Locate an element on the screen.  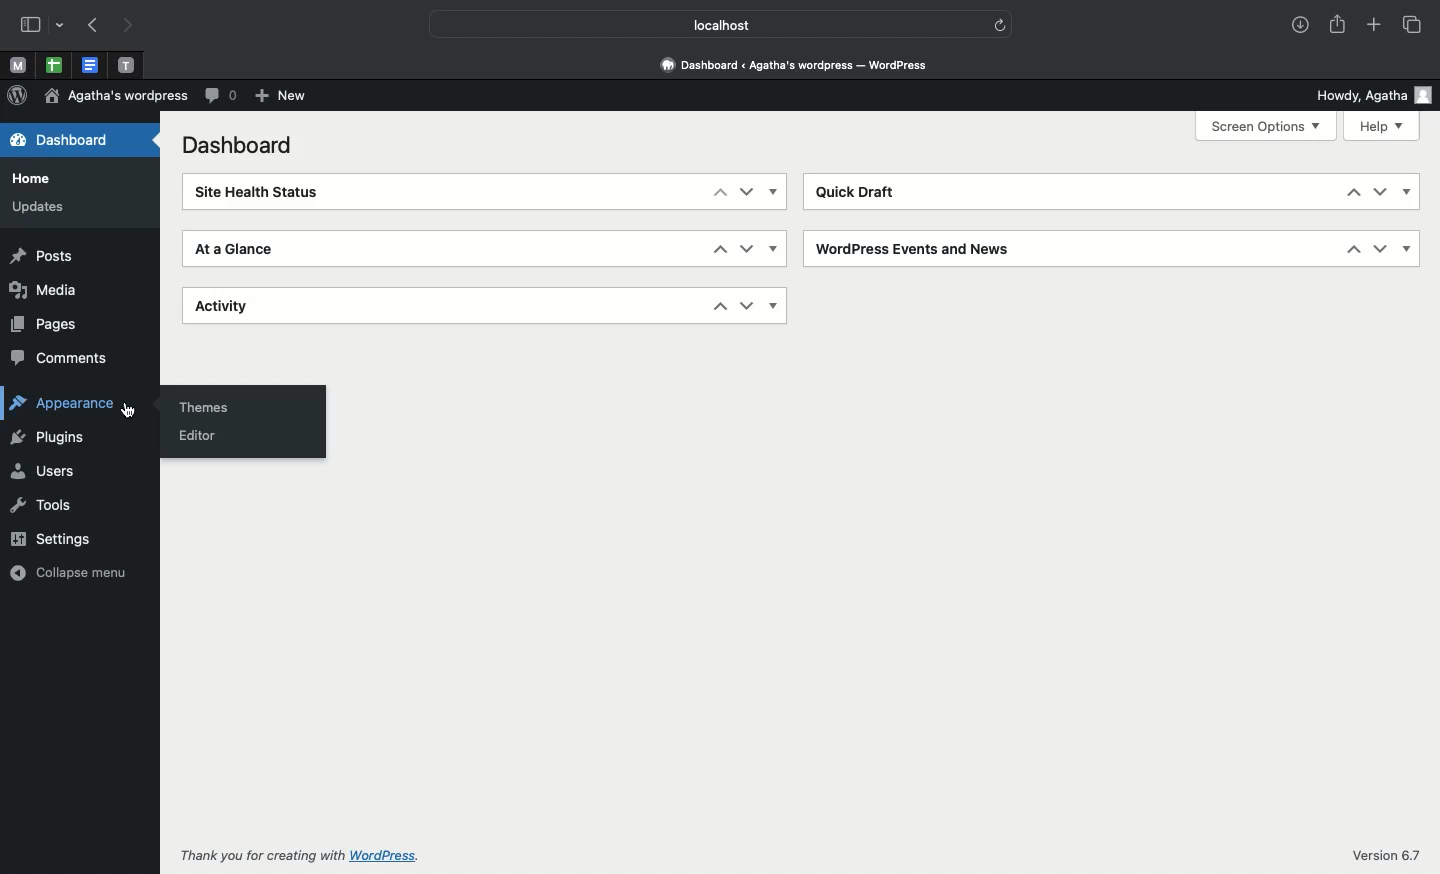
Pinned tab is located at coordinates (127, 66).